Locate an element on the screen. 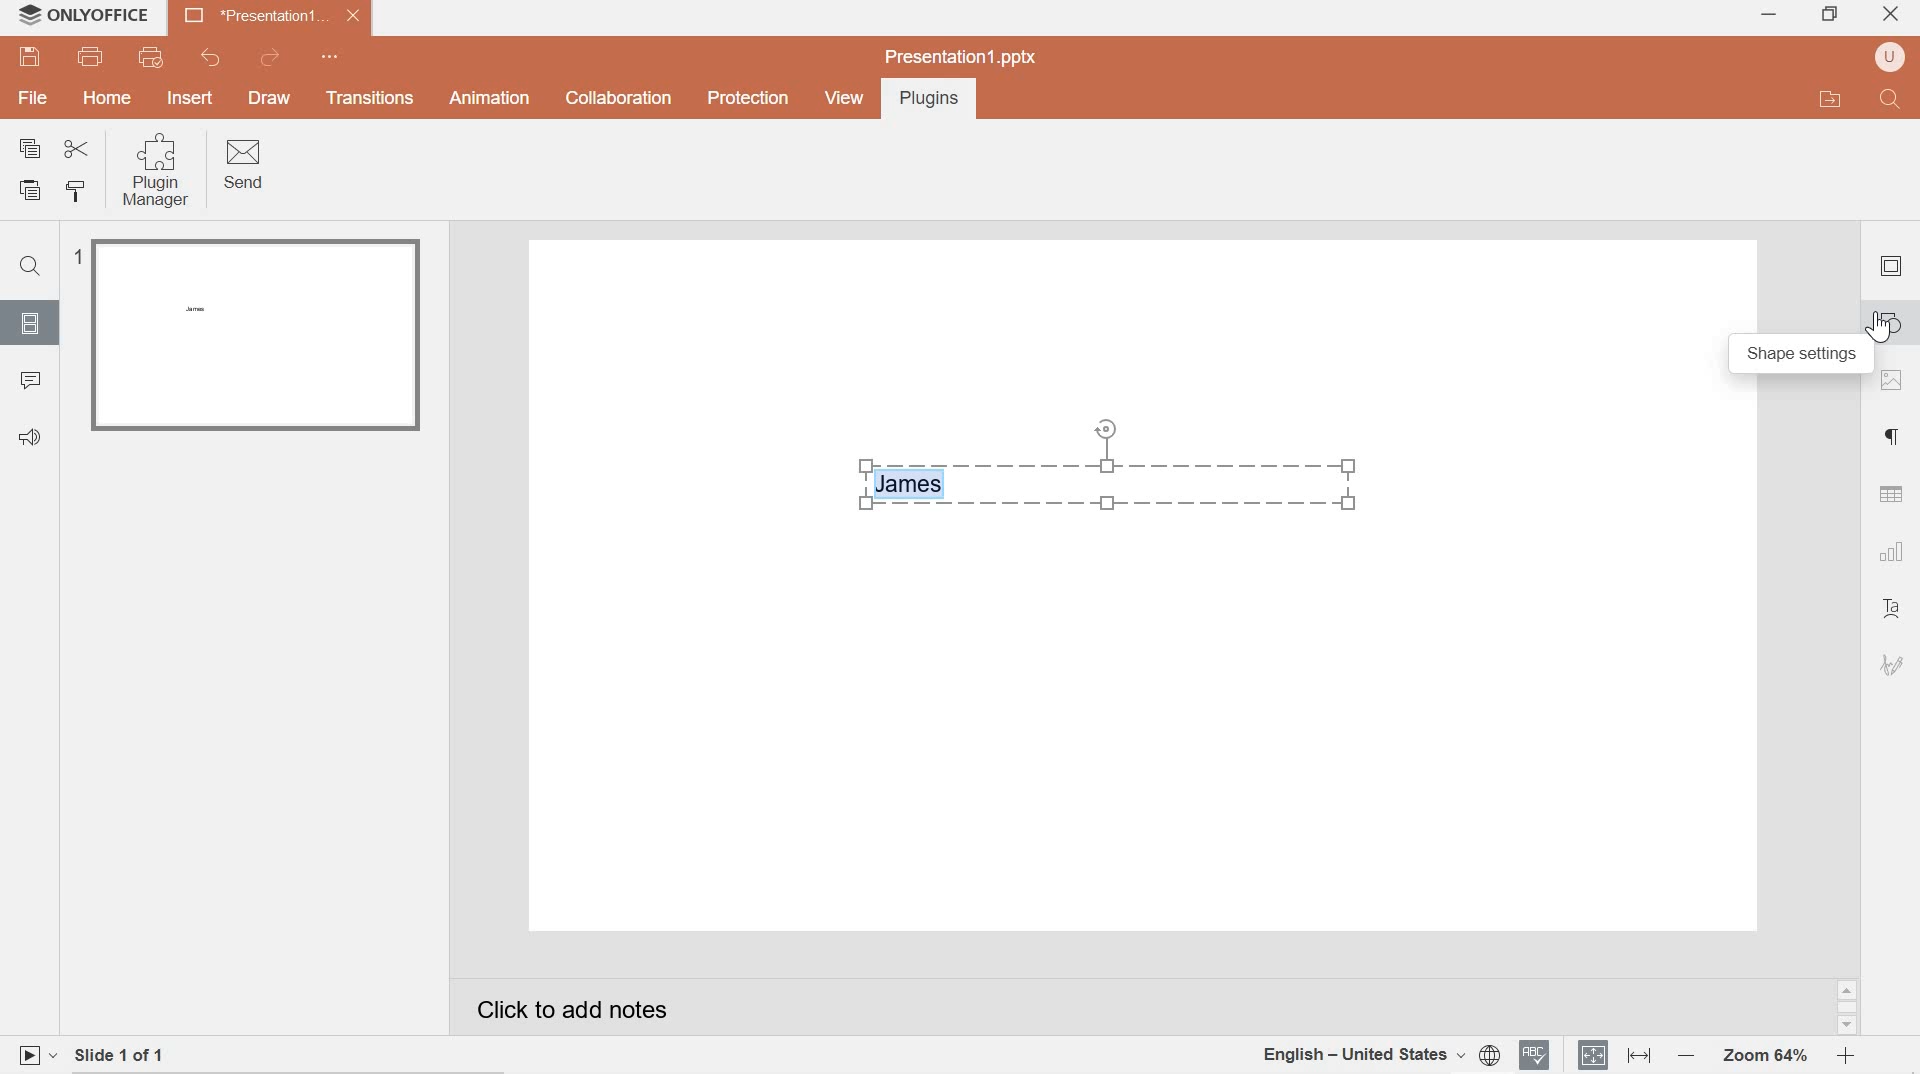 This screenshot has height=1074, width=1920. paragraph settings is located at coordinates (1895, 438).